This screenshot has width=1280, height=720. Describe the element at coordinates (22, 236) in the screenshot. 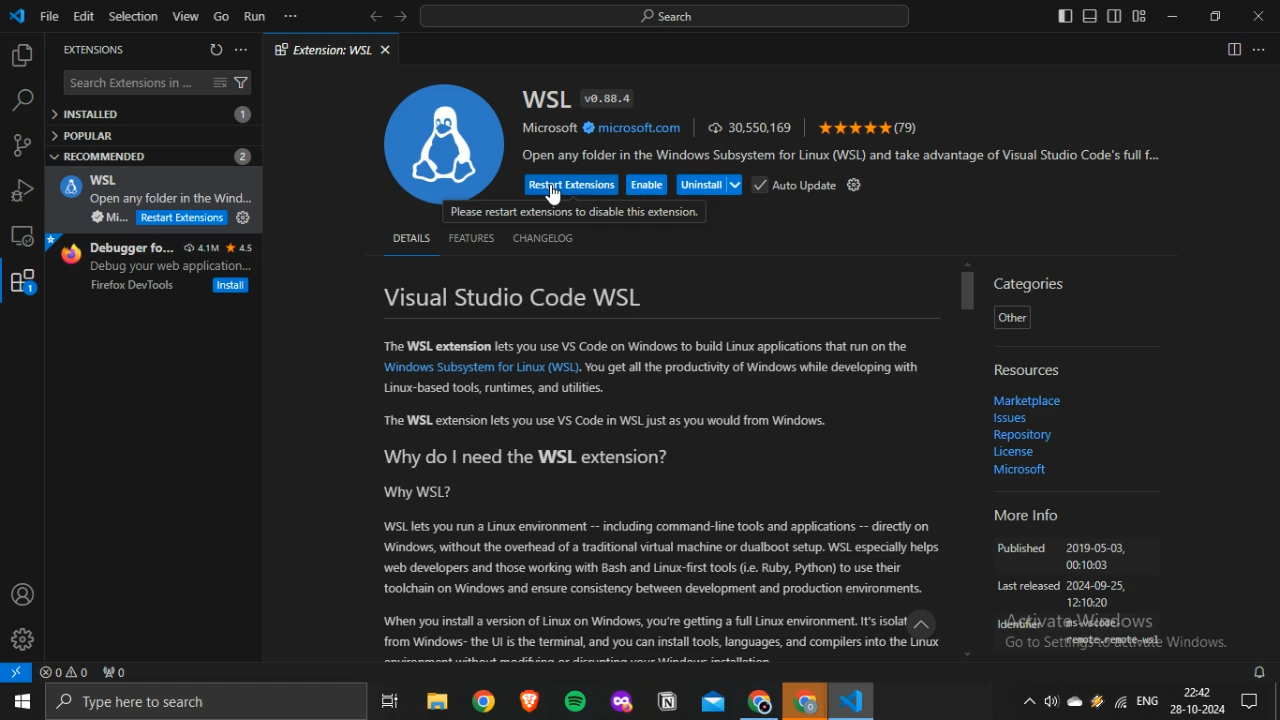

I see `screen` at that location.